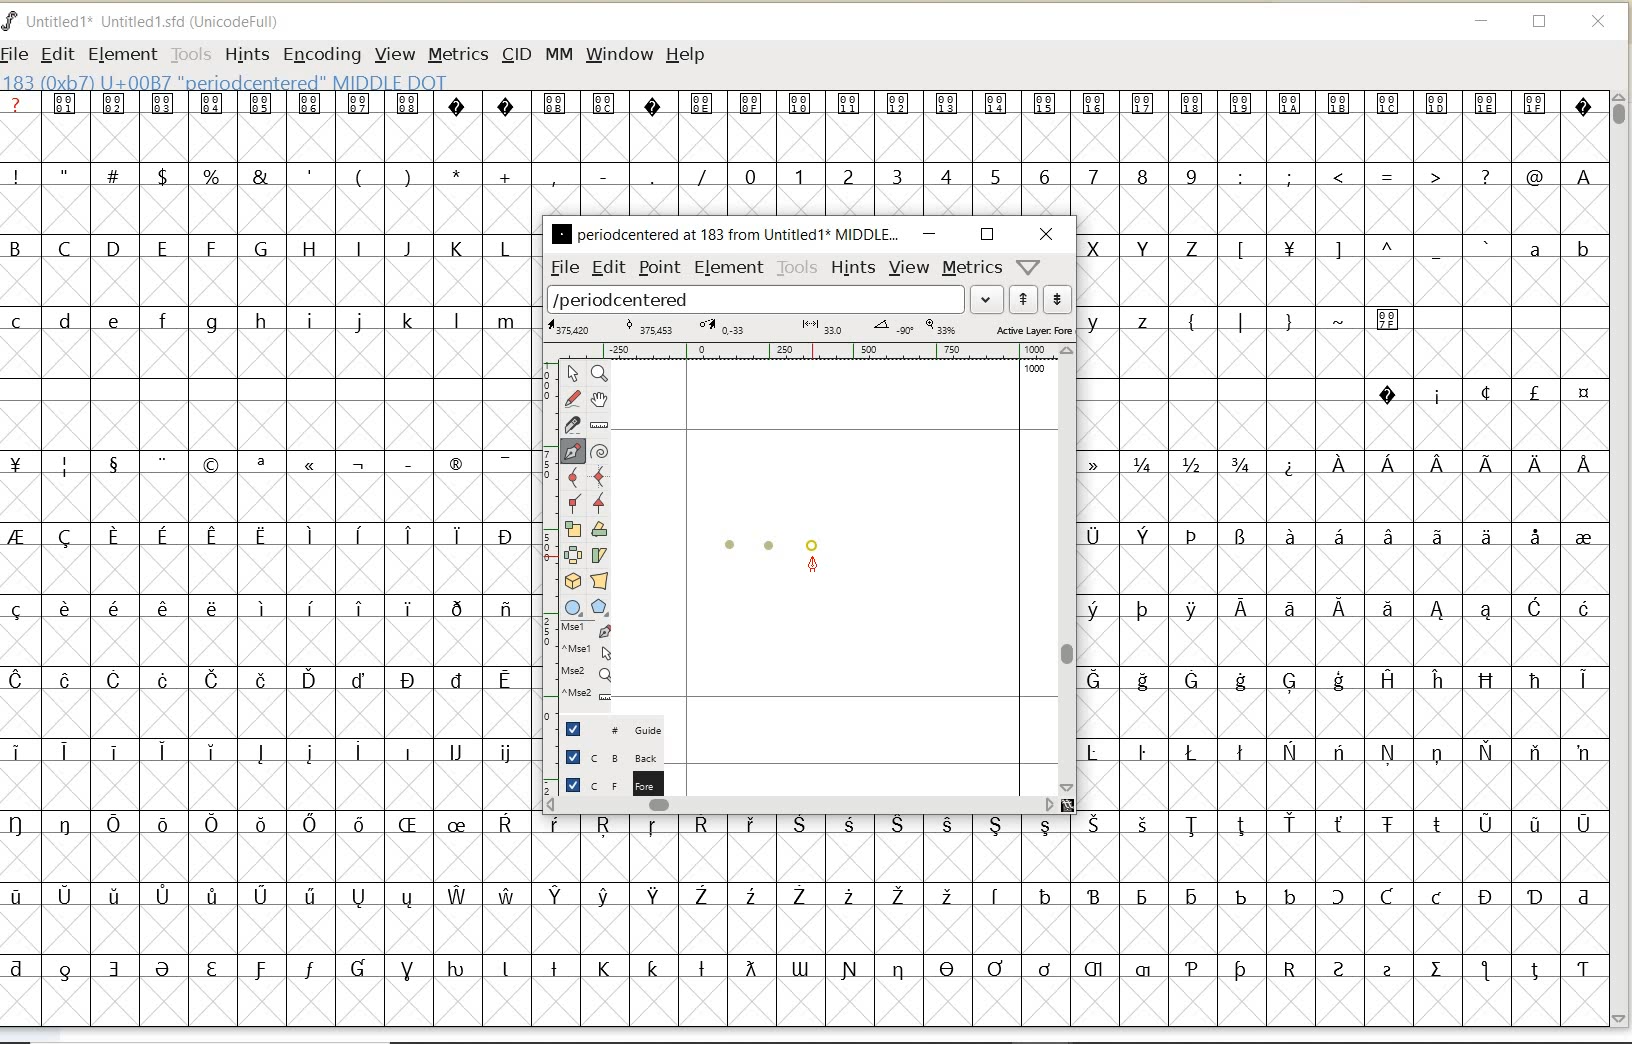 This screenshot has height=1044, width=1632. What do you see at coordinates (572, 502) in the screenshot?
I see `Add a corner point` at bounding box center [572, 502].